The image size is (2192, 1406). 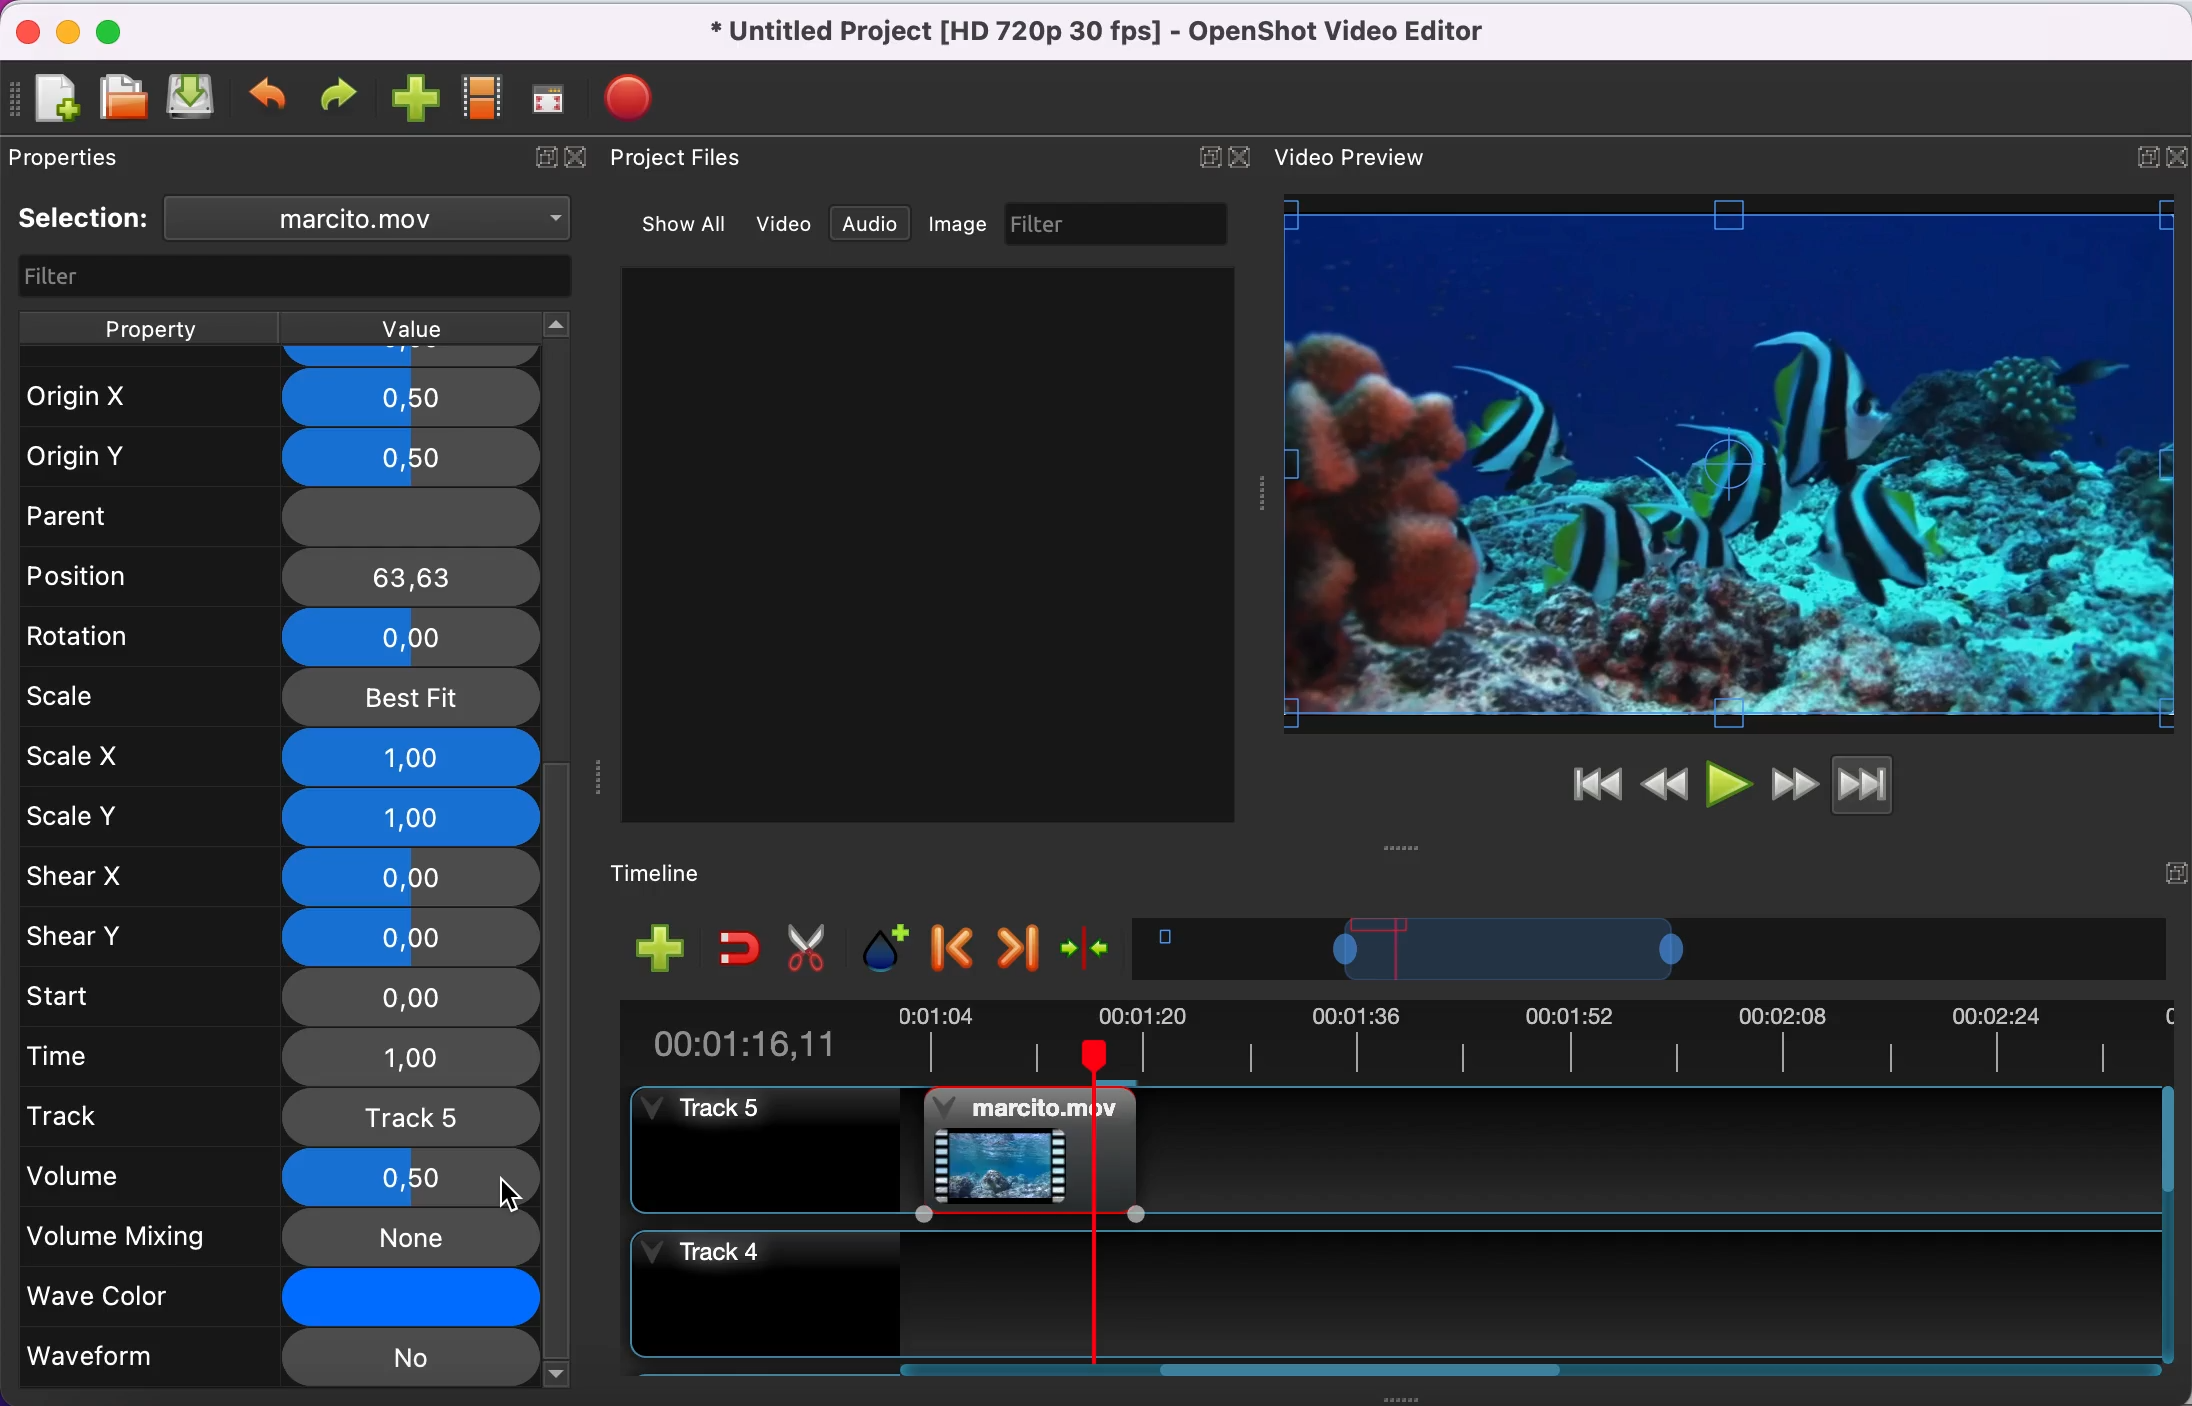 What do you see at coordinates (1019, 1144) in the screenshot?
I see `video clip` at bounding box center [1019, 1144].